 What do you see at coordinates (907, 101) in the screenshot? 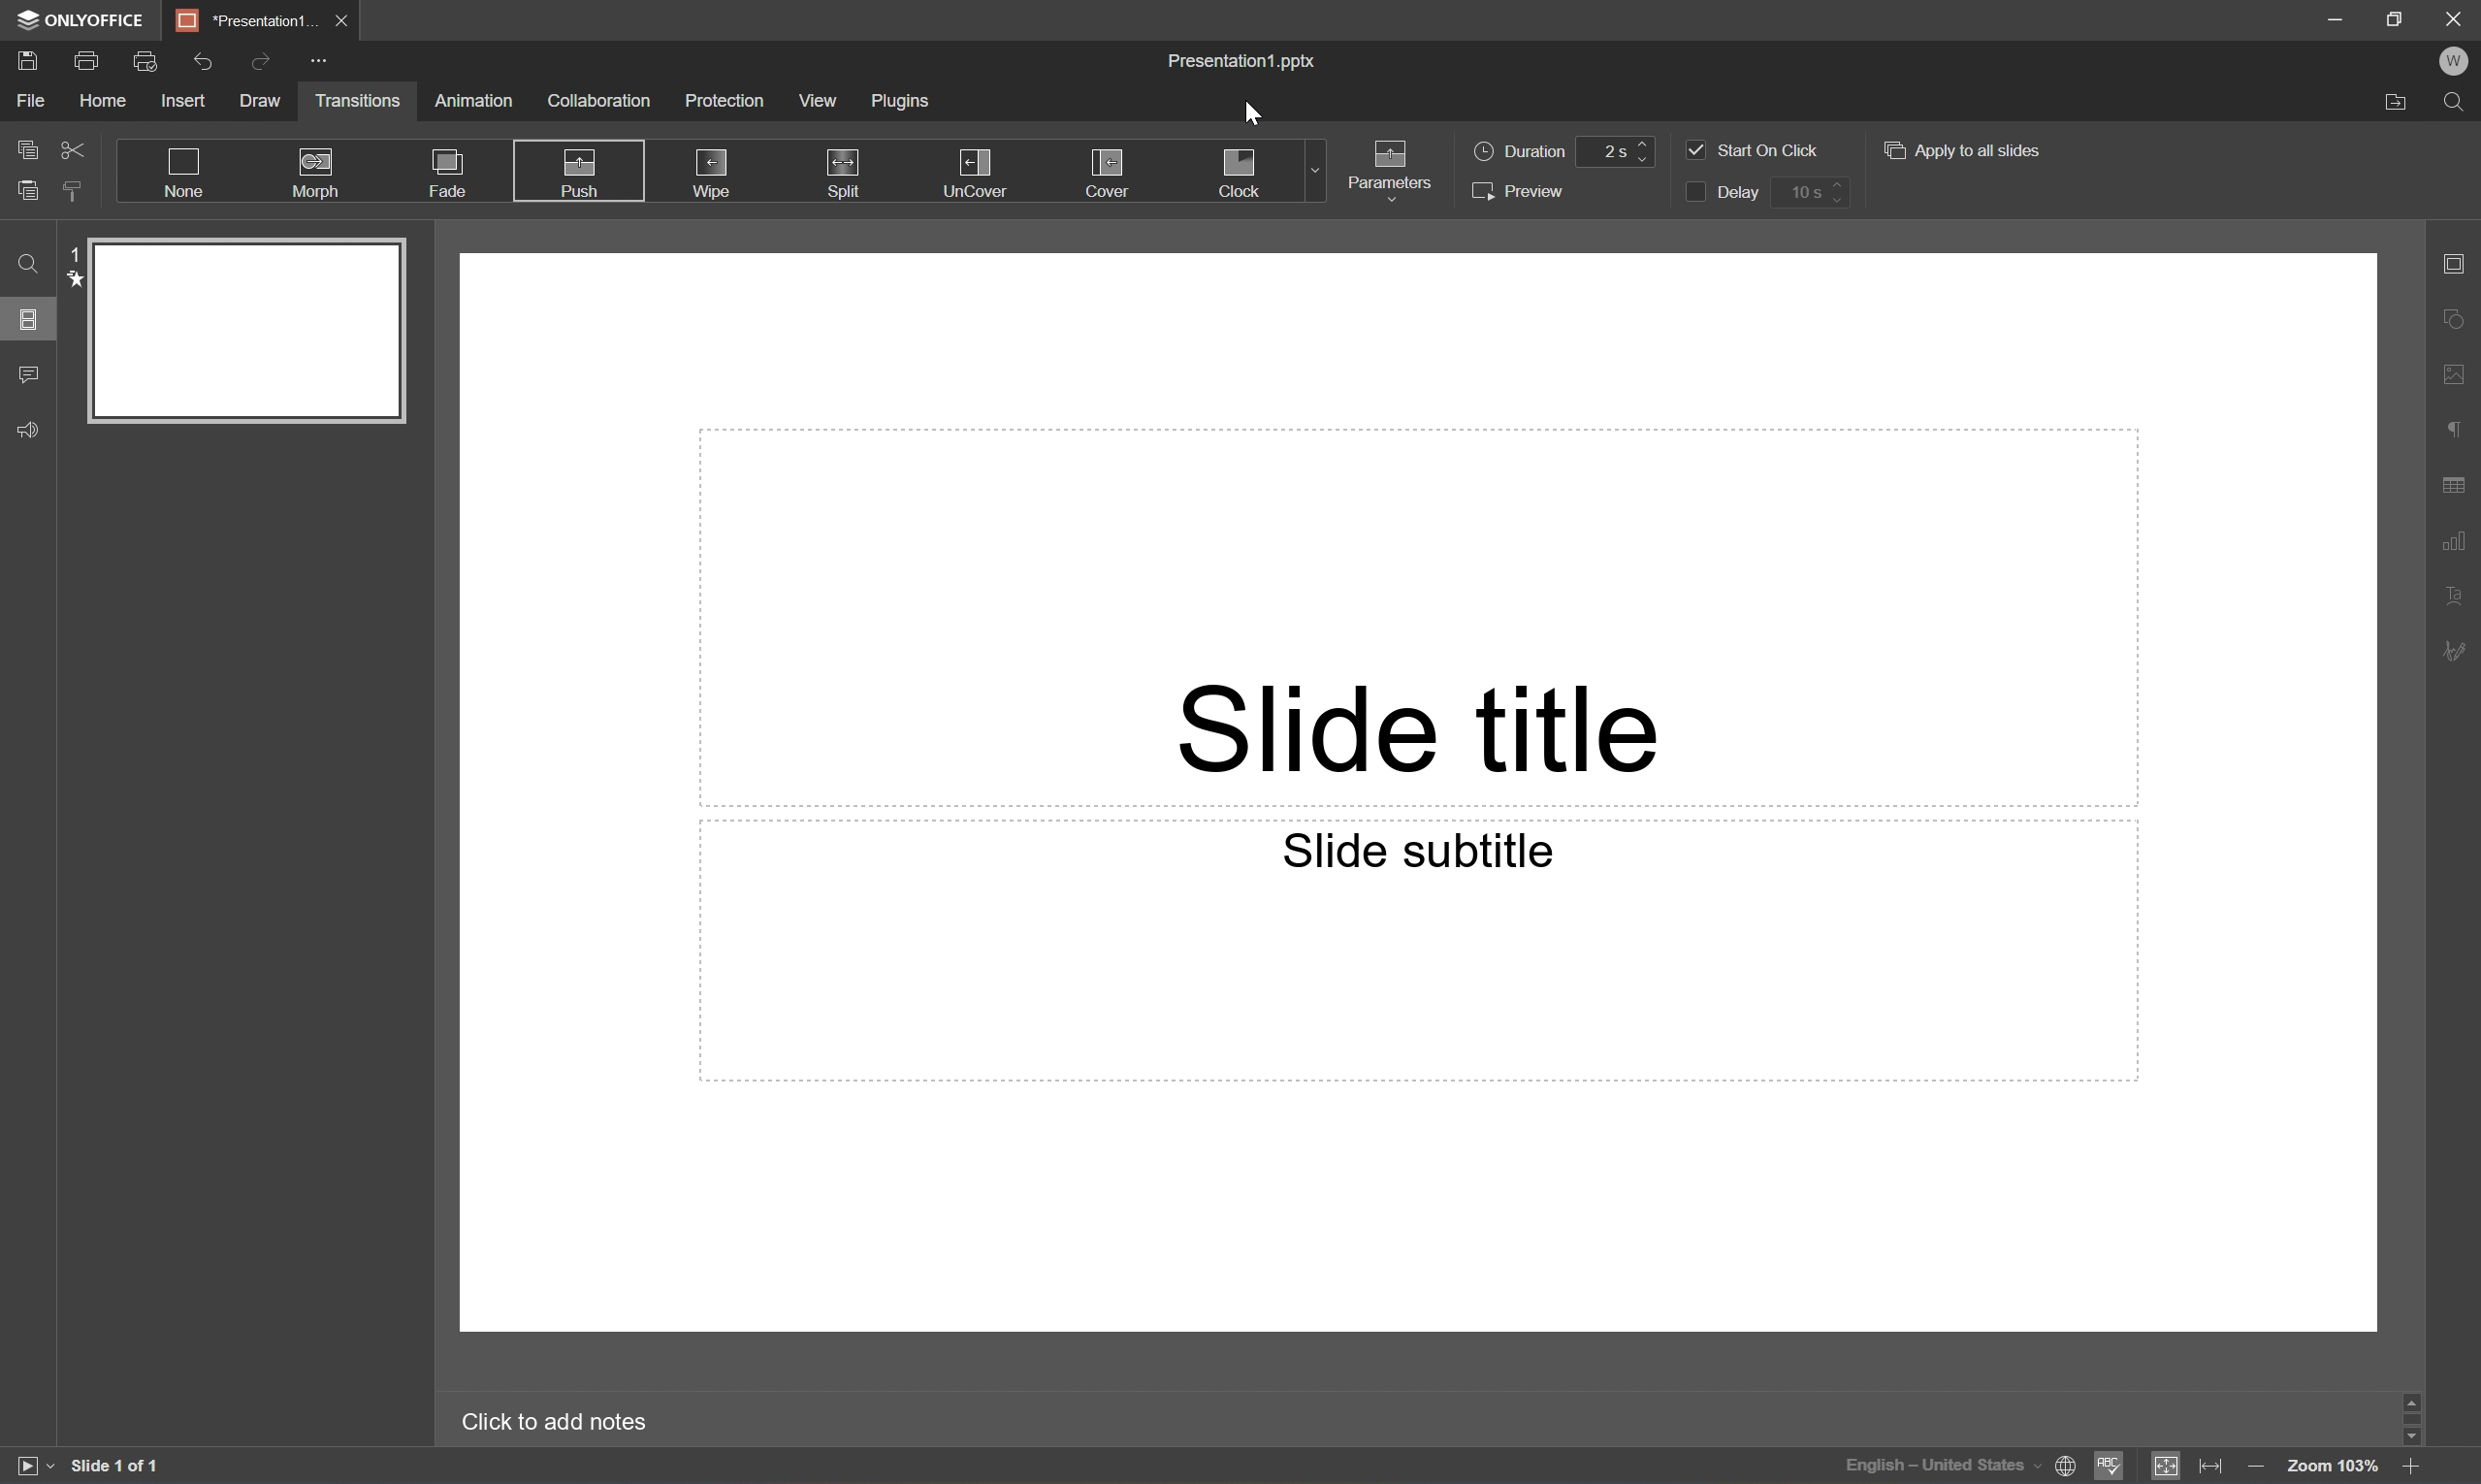
I see `Plugins` at bounding box center [907, 101].